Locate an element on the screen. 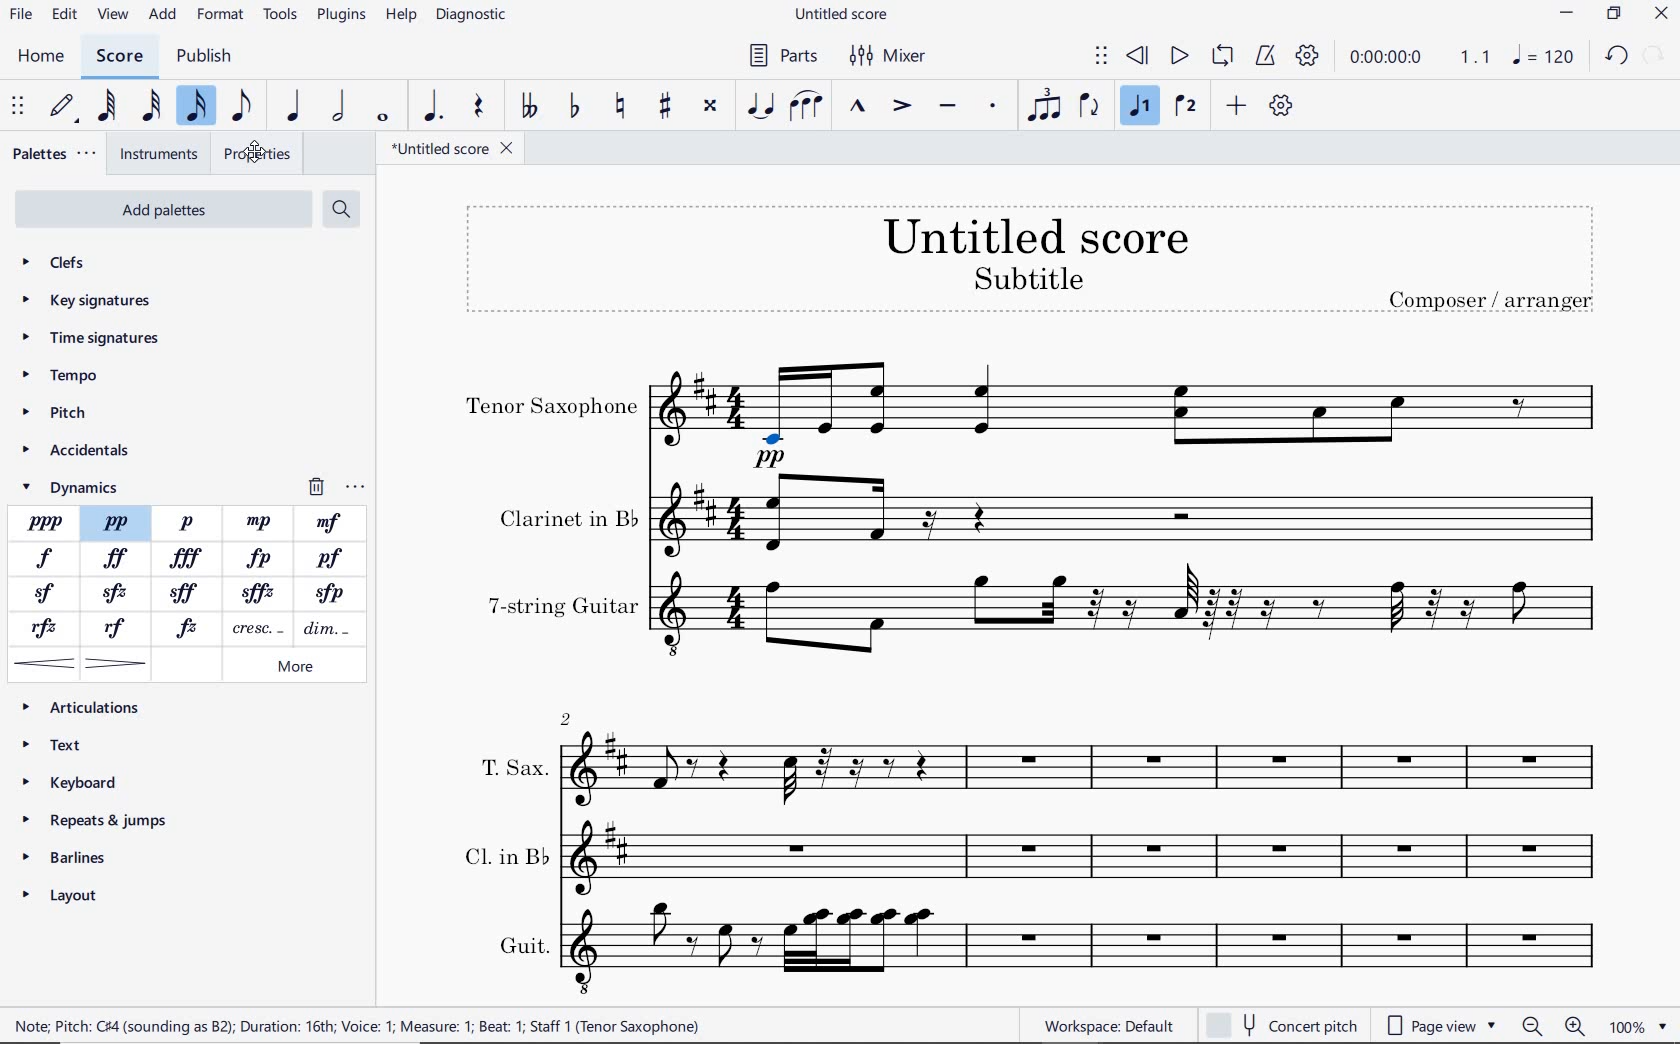 Image resolution: width=1680 pixels, height=1044 pixels. PF(PIANOFORTE) is located at coordinates (332, 559).